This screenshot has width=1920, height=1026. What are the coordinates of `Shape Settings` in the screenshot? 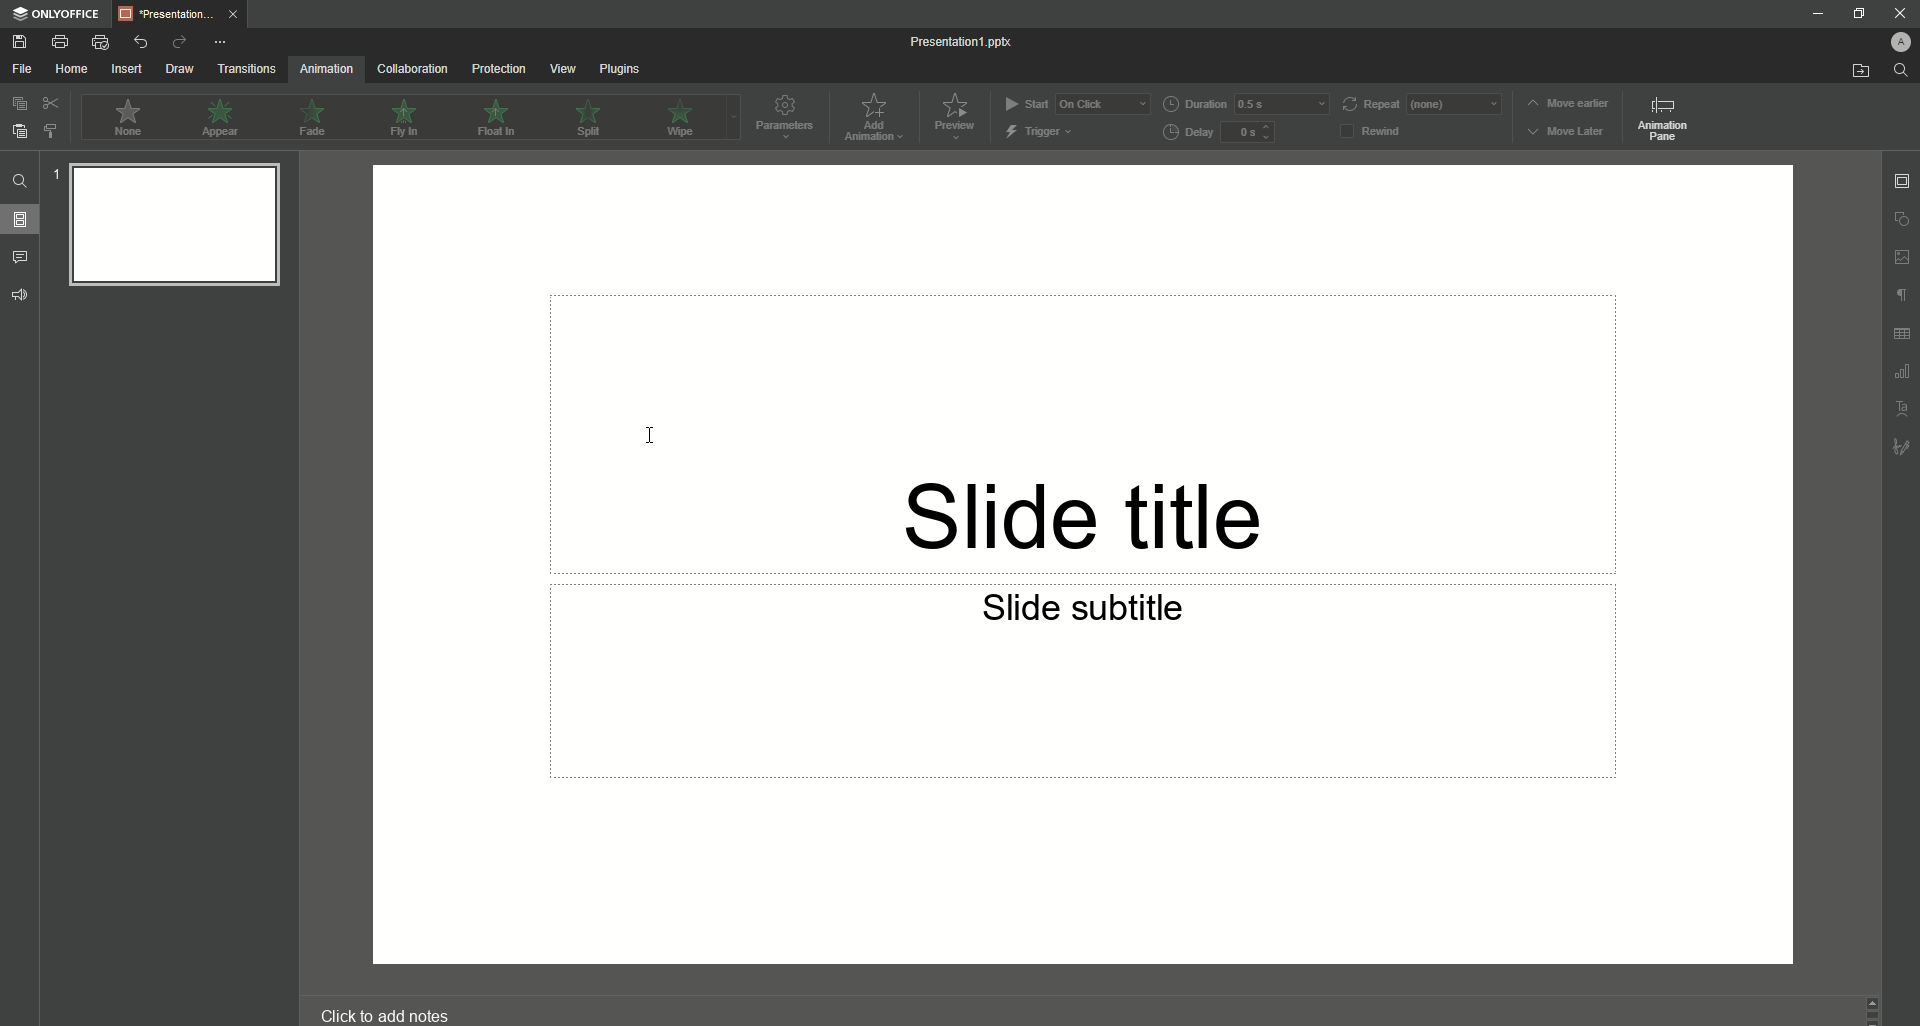 It's located at (1898, 218).